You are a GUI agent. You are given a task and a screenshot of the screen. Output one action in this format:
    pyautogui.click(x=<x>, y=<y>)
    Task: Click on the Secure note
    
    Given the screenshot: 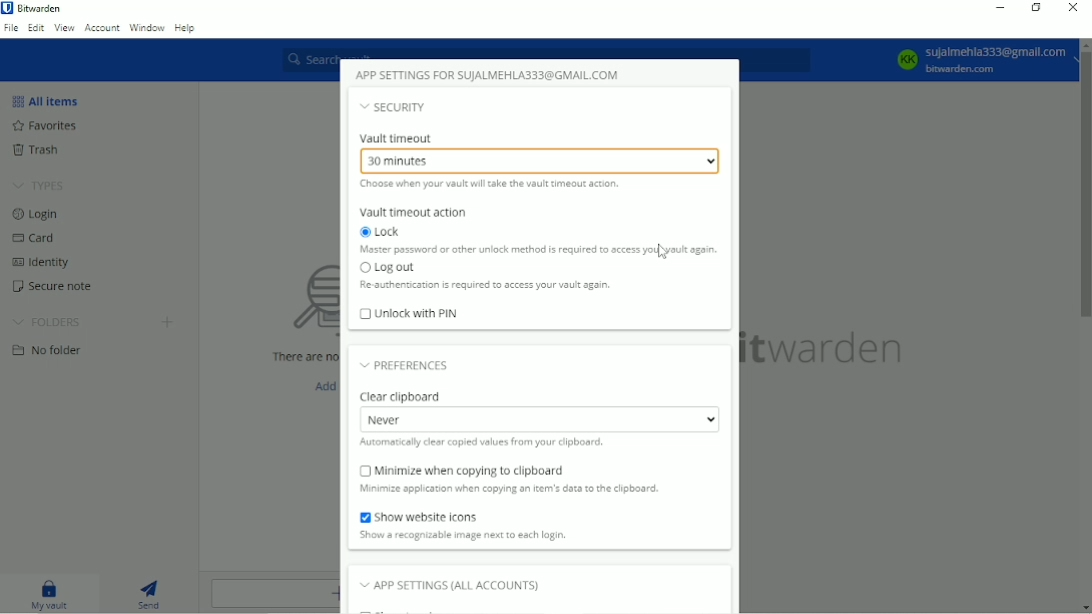 What is the action you would take?
    pyautogui.click(x=51, y=284)
    